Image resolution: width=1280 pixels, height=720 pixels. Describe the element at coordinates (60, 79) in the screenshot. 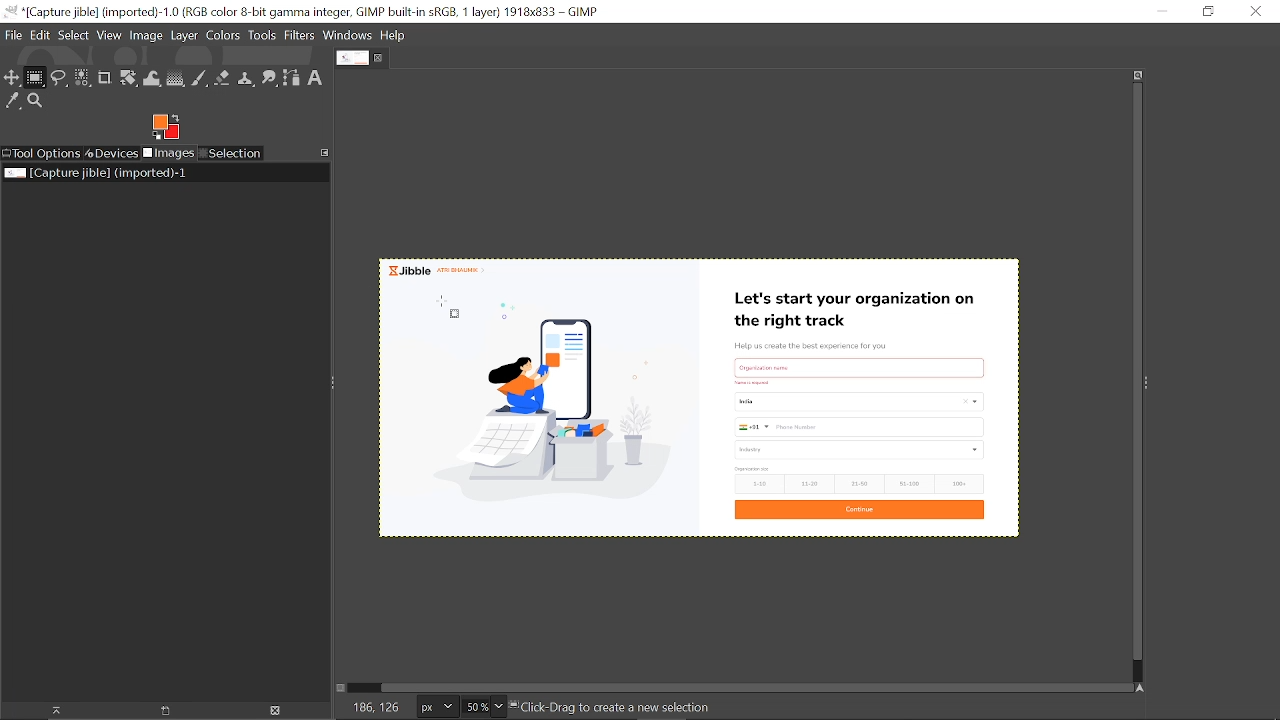

I see `Free select tool` at that location.